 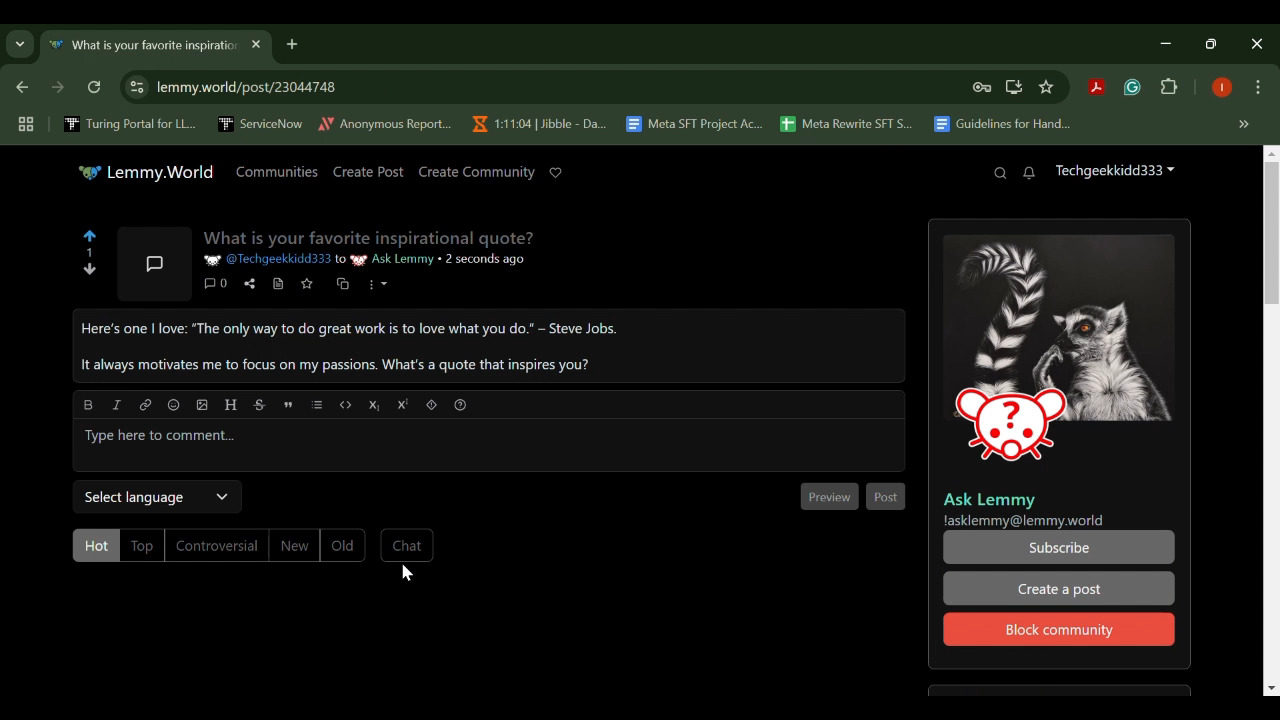 I want to click on Ask Lemmy, so click(x=991, y=500).